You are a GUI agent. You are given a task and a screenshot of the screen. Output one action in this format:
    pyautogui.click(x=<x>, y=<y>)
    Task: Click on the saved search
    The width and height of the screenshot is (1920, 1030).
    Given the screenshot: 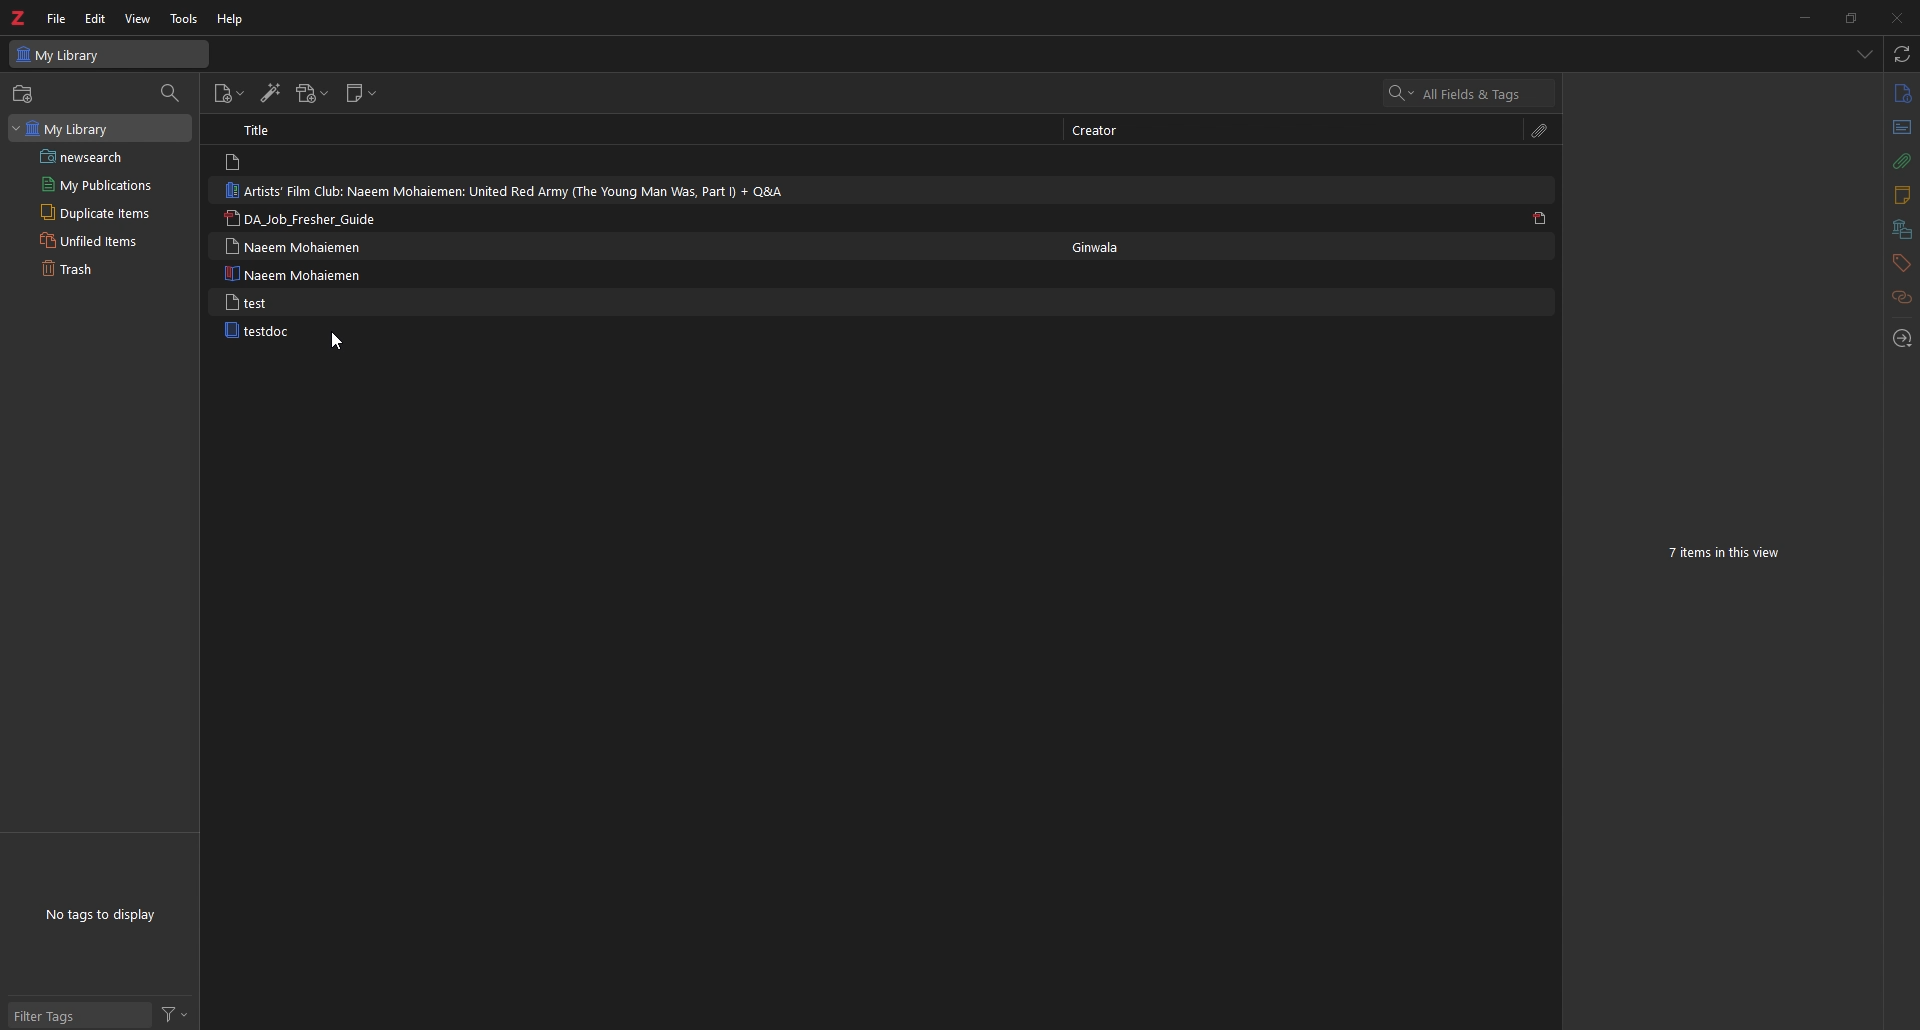 What is the action you would take?
    pyautogui.click(x=104, y=156)
    